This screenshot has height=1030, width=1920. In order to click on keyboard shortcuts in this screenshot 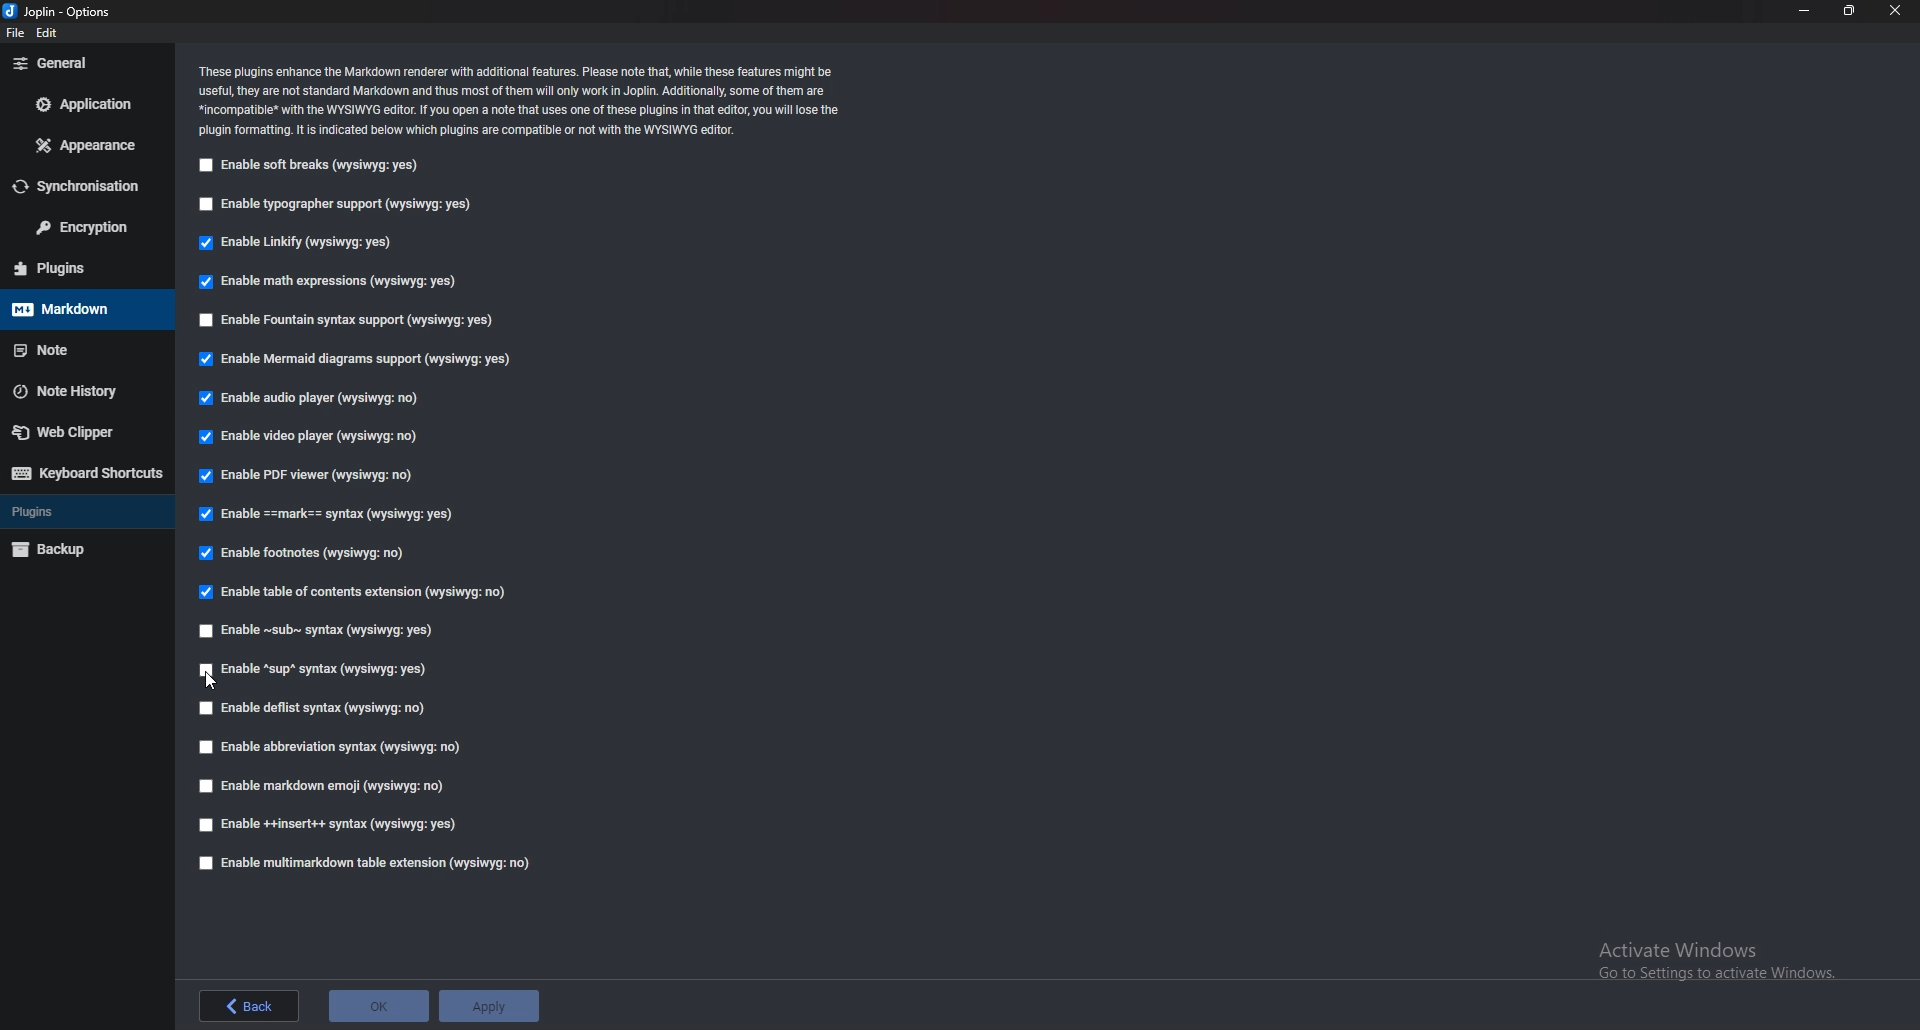, I will do `click(87, 474)`.